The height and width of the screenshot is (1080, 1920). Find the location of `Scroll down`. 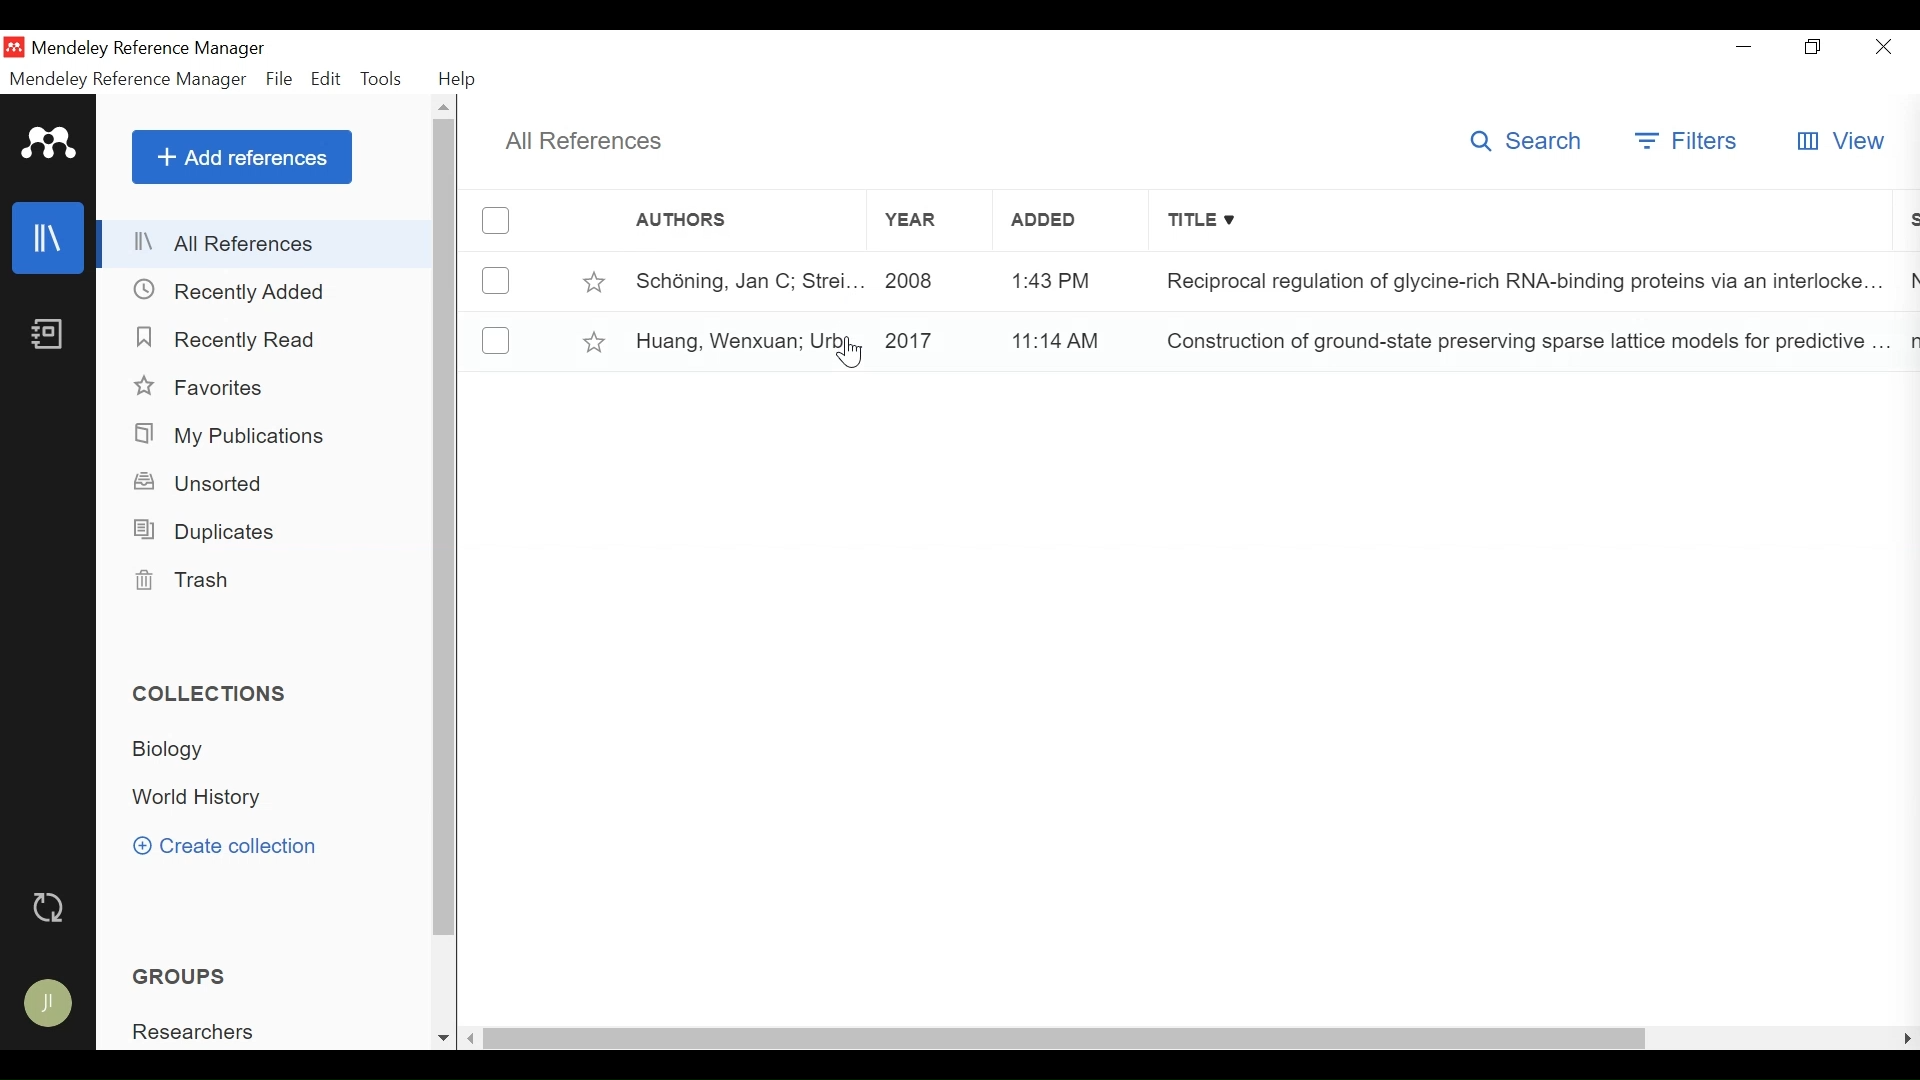

Scroll down is located at coordinates (443, 1040).